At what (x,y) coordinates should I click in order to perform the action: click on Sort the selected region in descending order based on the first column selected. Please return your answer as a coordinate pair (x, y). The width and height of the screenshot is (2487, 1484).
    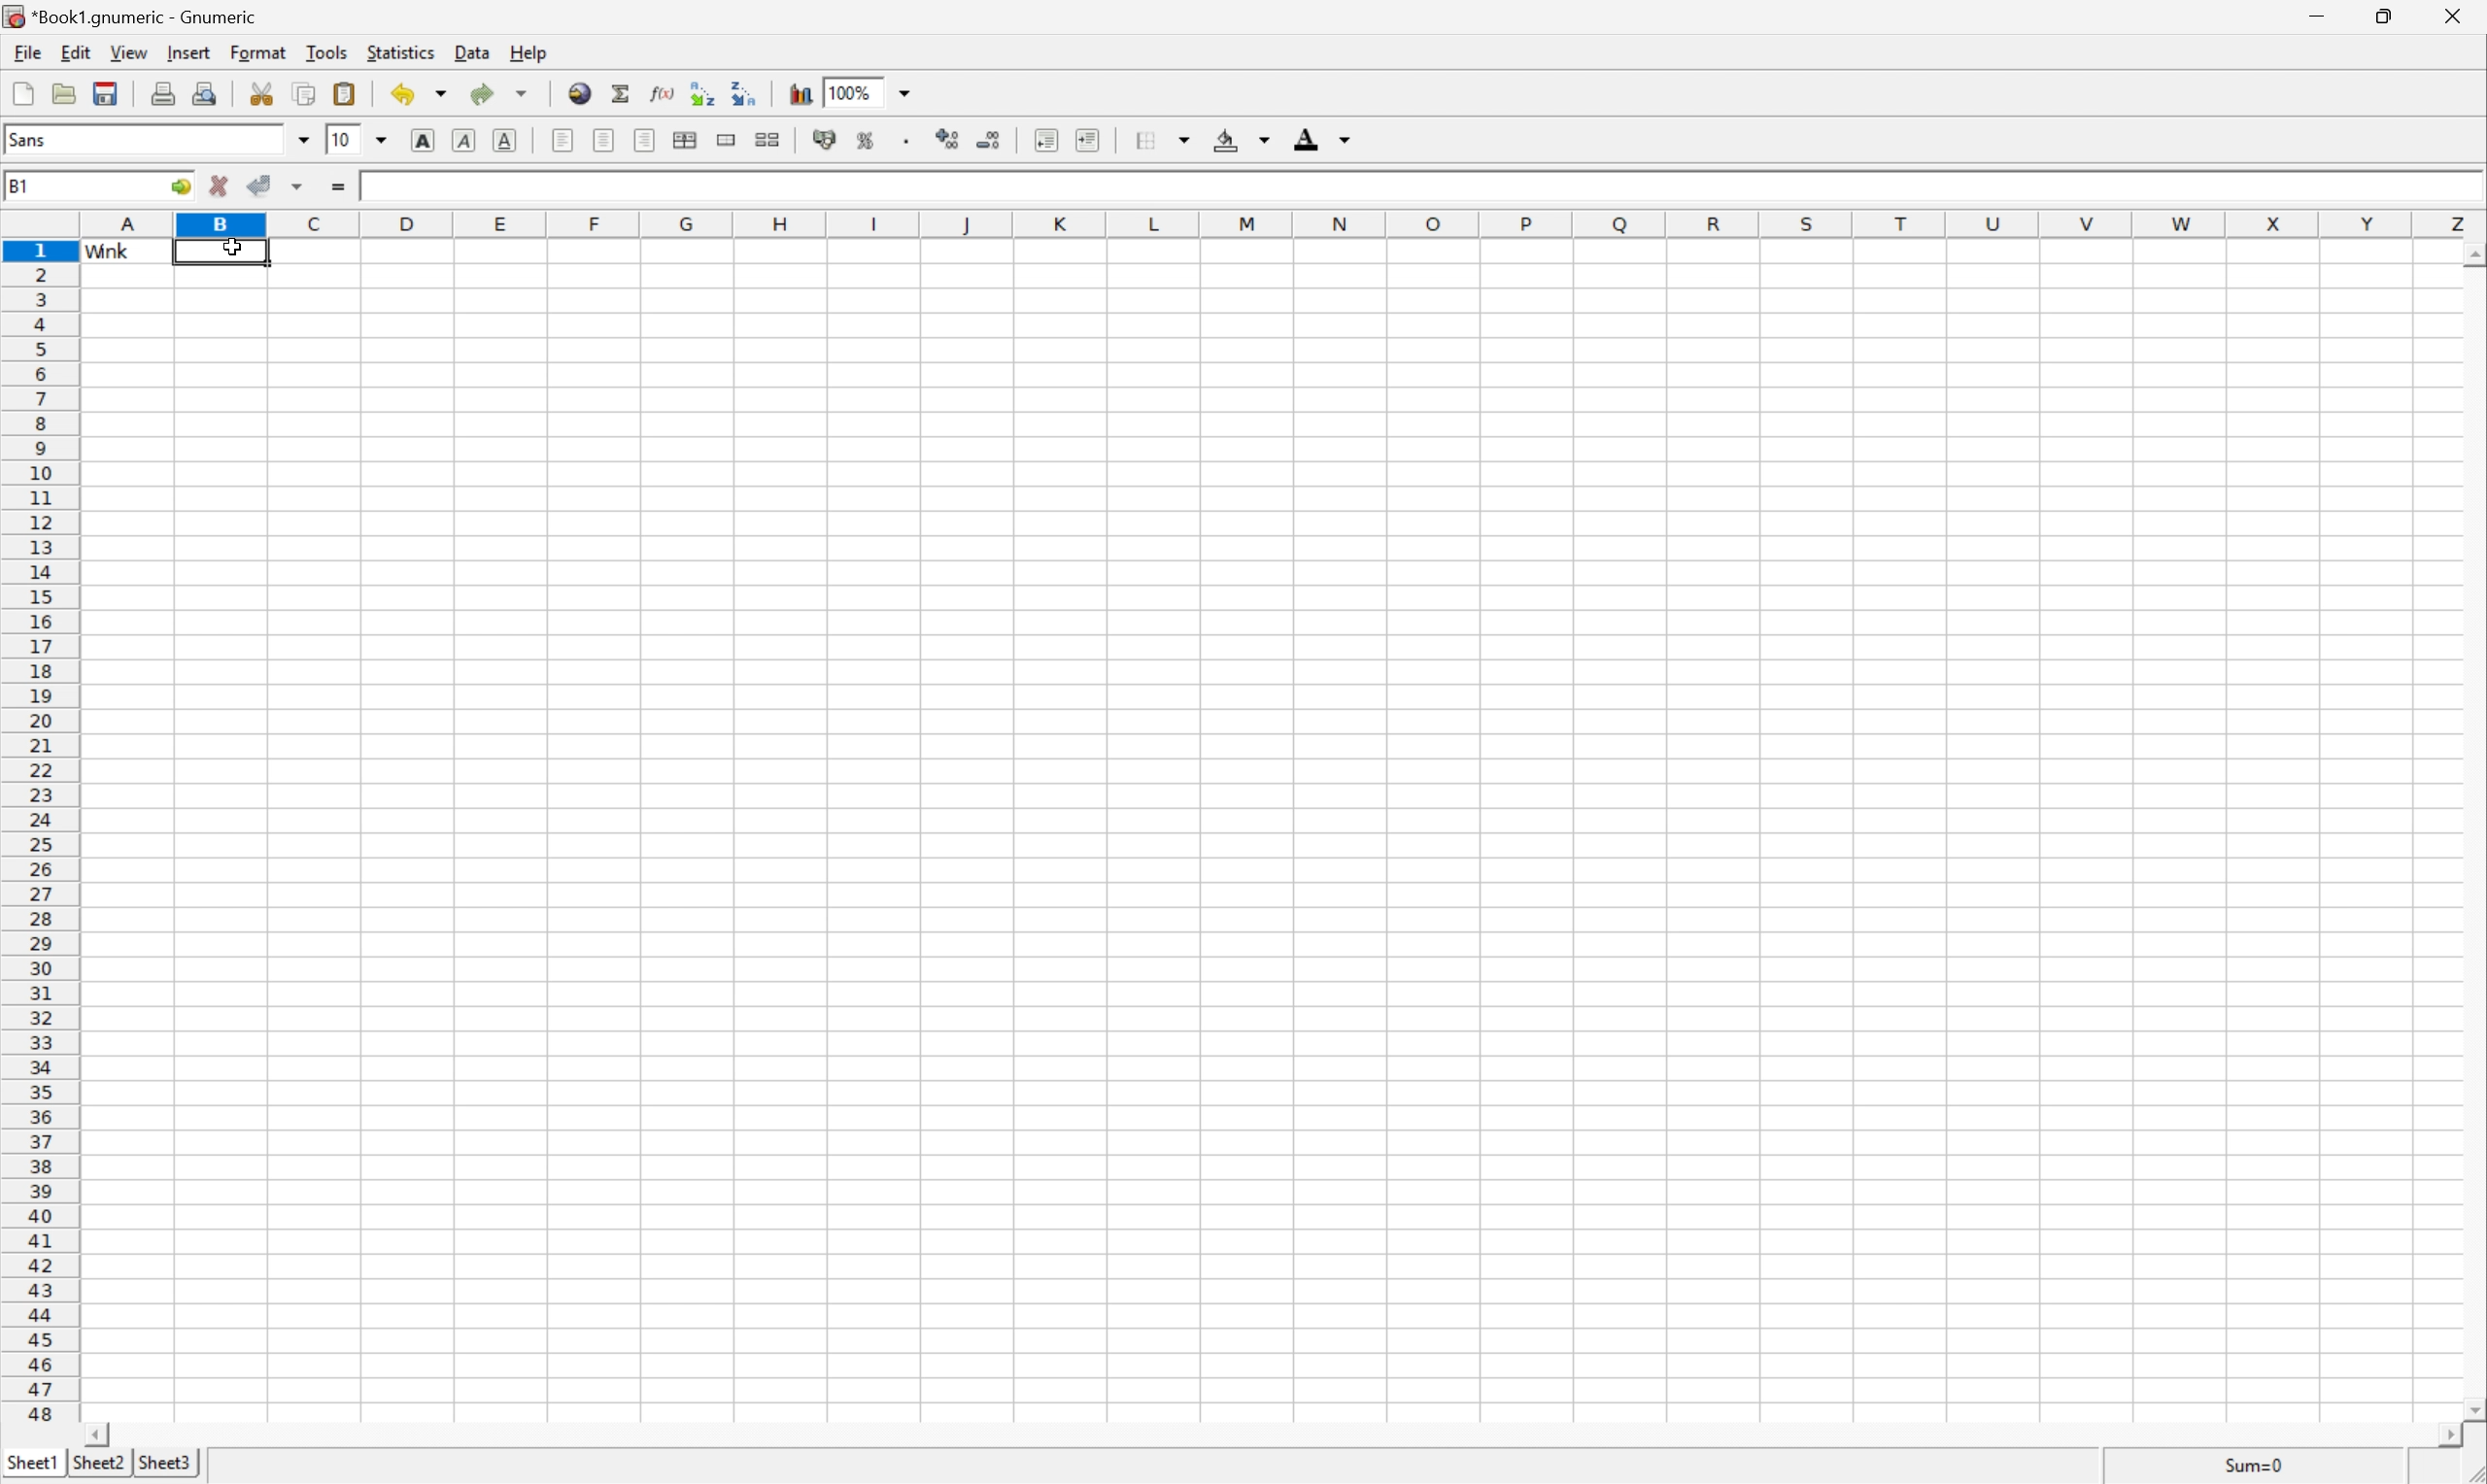
    Looking at the image, I should click on (745, 91).